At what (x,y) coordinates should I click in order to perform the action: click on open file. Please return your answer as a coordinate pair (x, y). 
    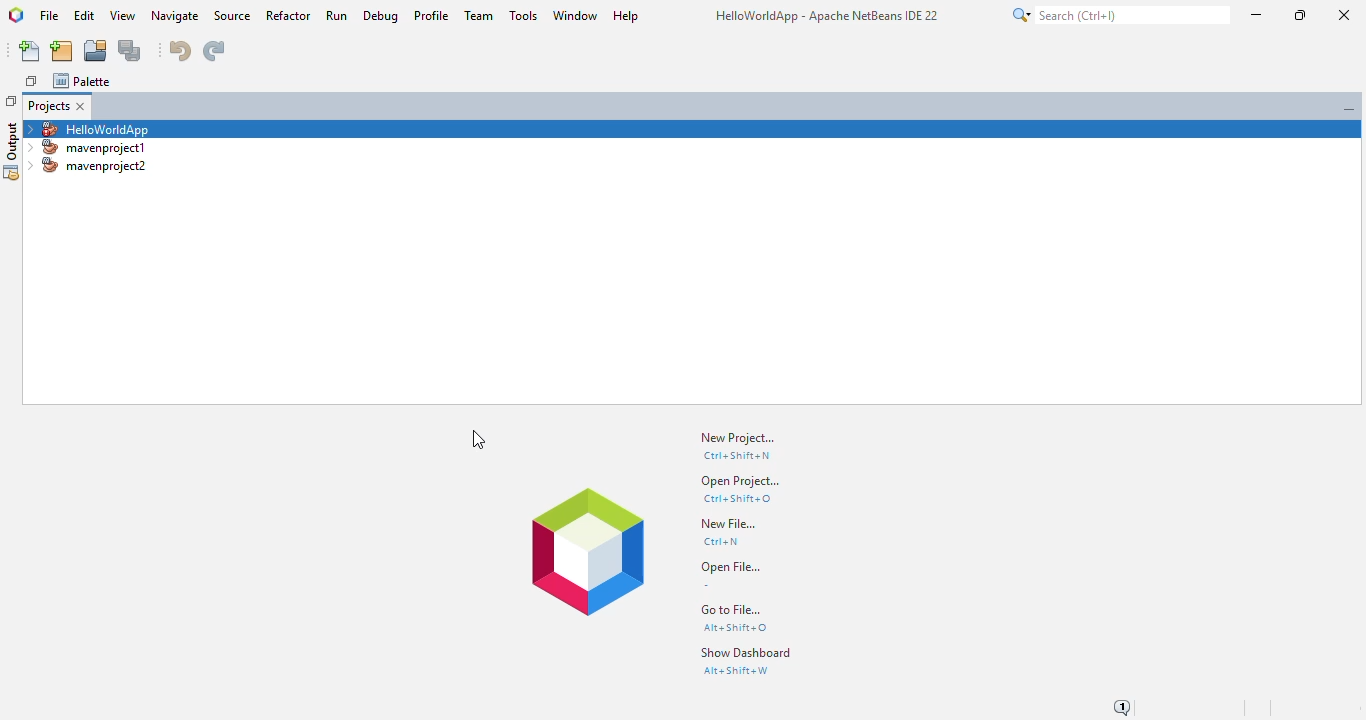
    Looking at the image, I should click on (729, 567).